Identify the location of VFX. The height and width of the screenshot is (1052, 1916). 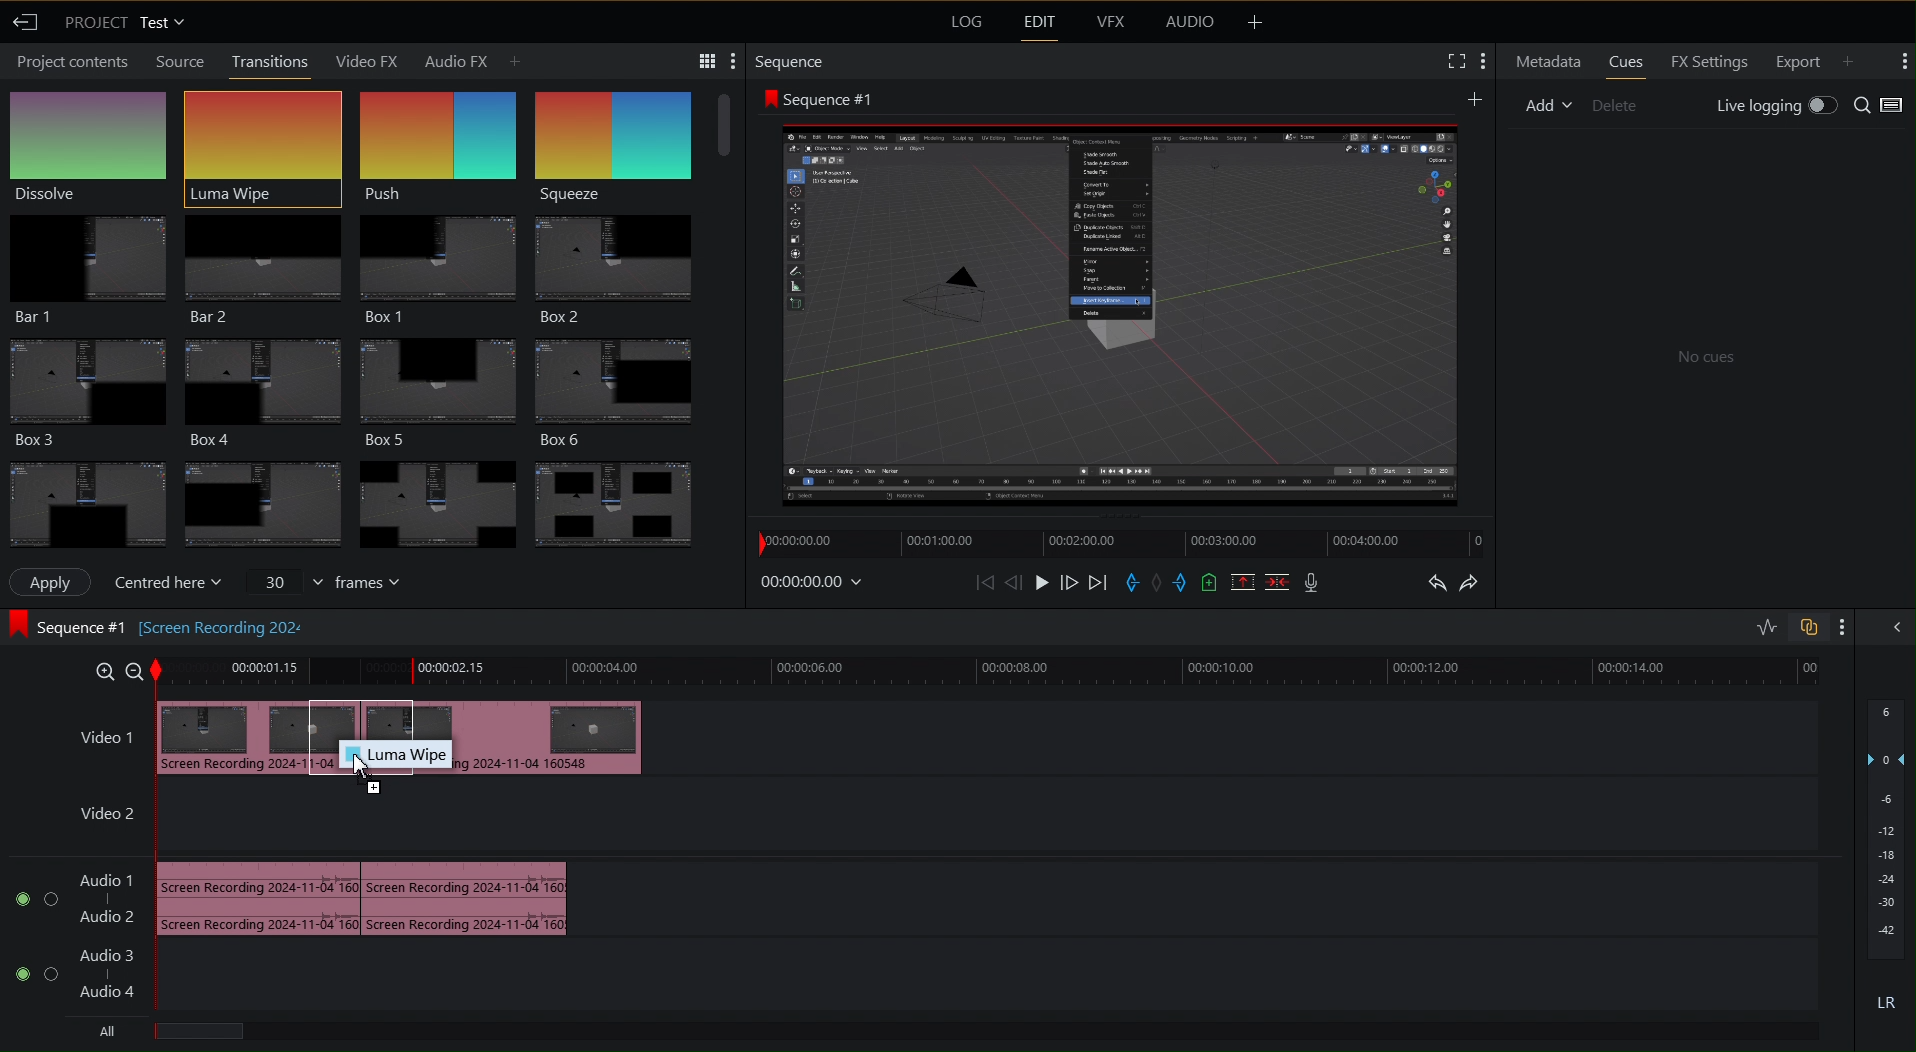
(1109, 26).